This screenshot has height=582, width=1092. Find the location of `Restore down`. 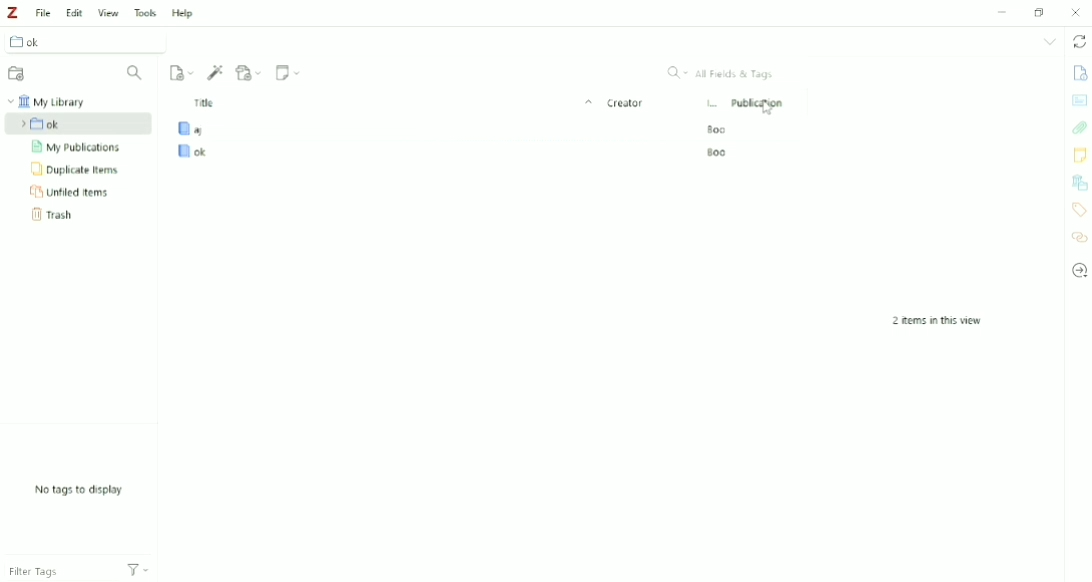

Restore down is located at coordinates (1042, 13).